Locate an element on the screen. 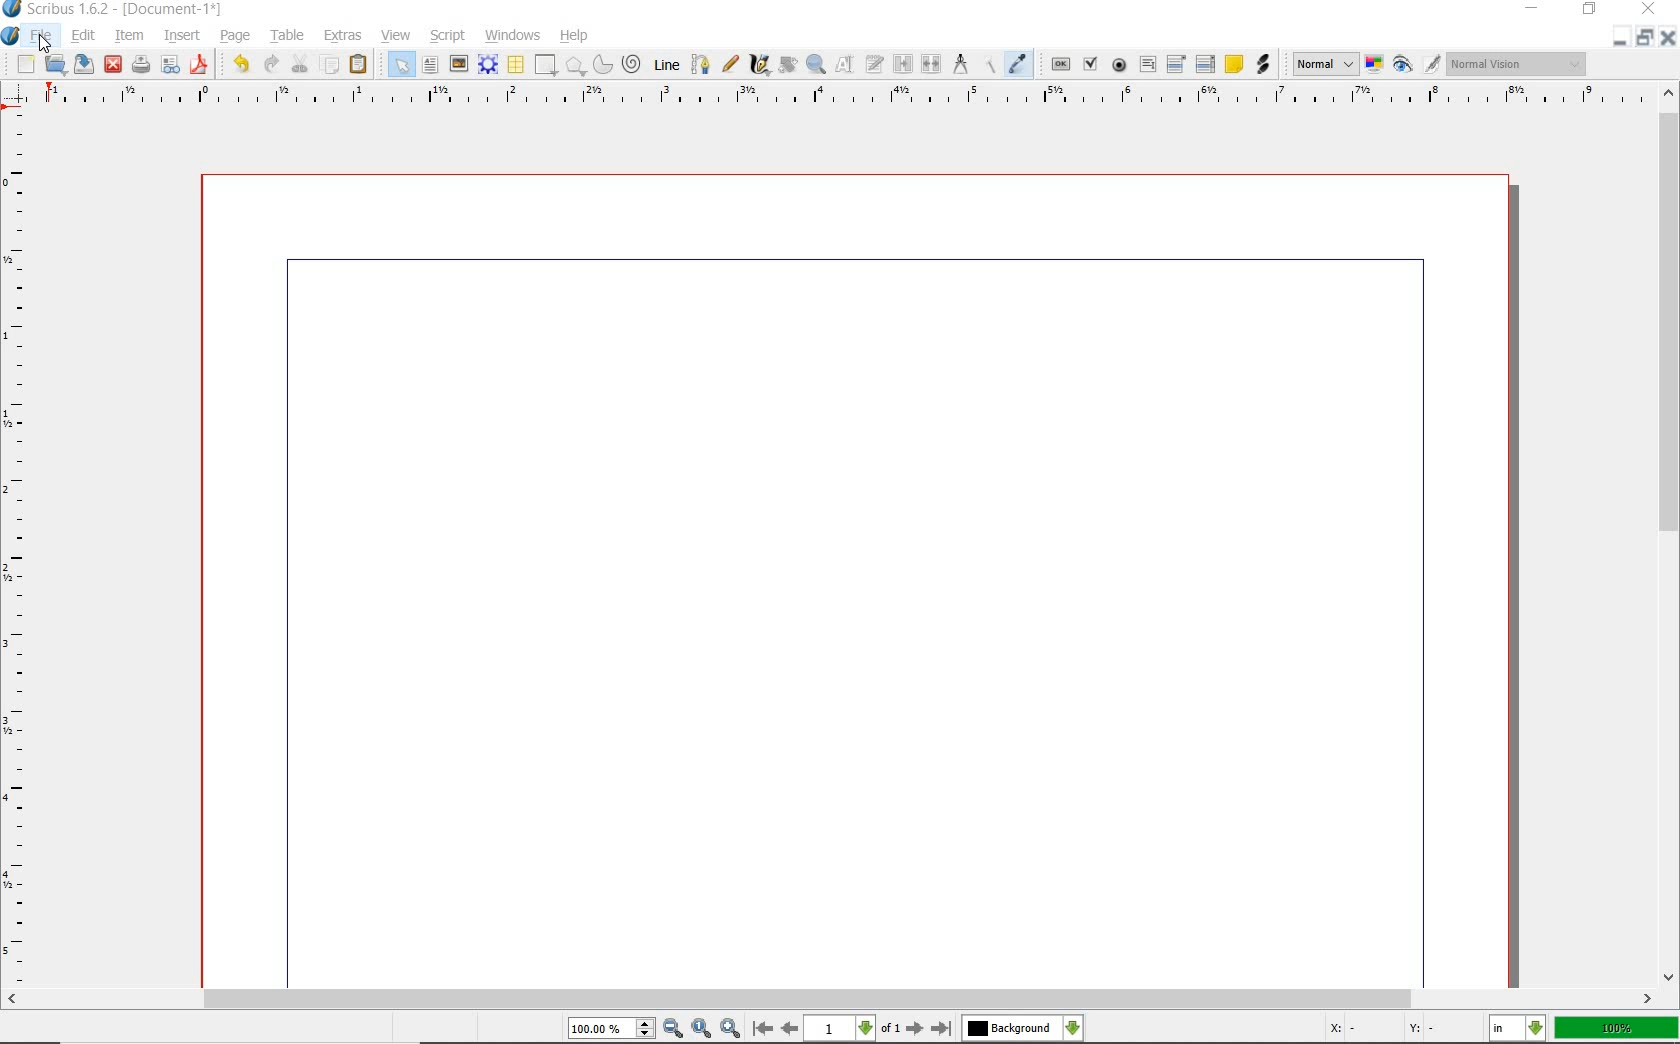 The width and height of the screenshot is (1680, 1044). pdf list box is located at coordinates (1204, 65).